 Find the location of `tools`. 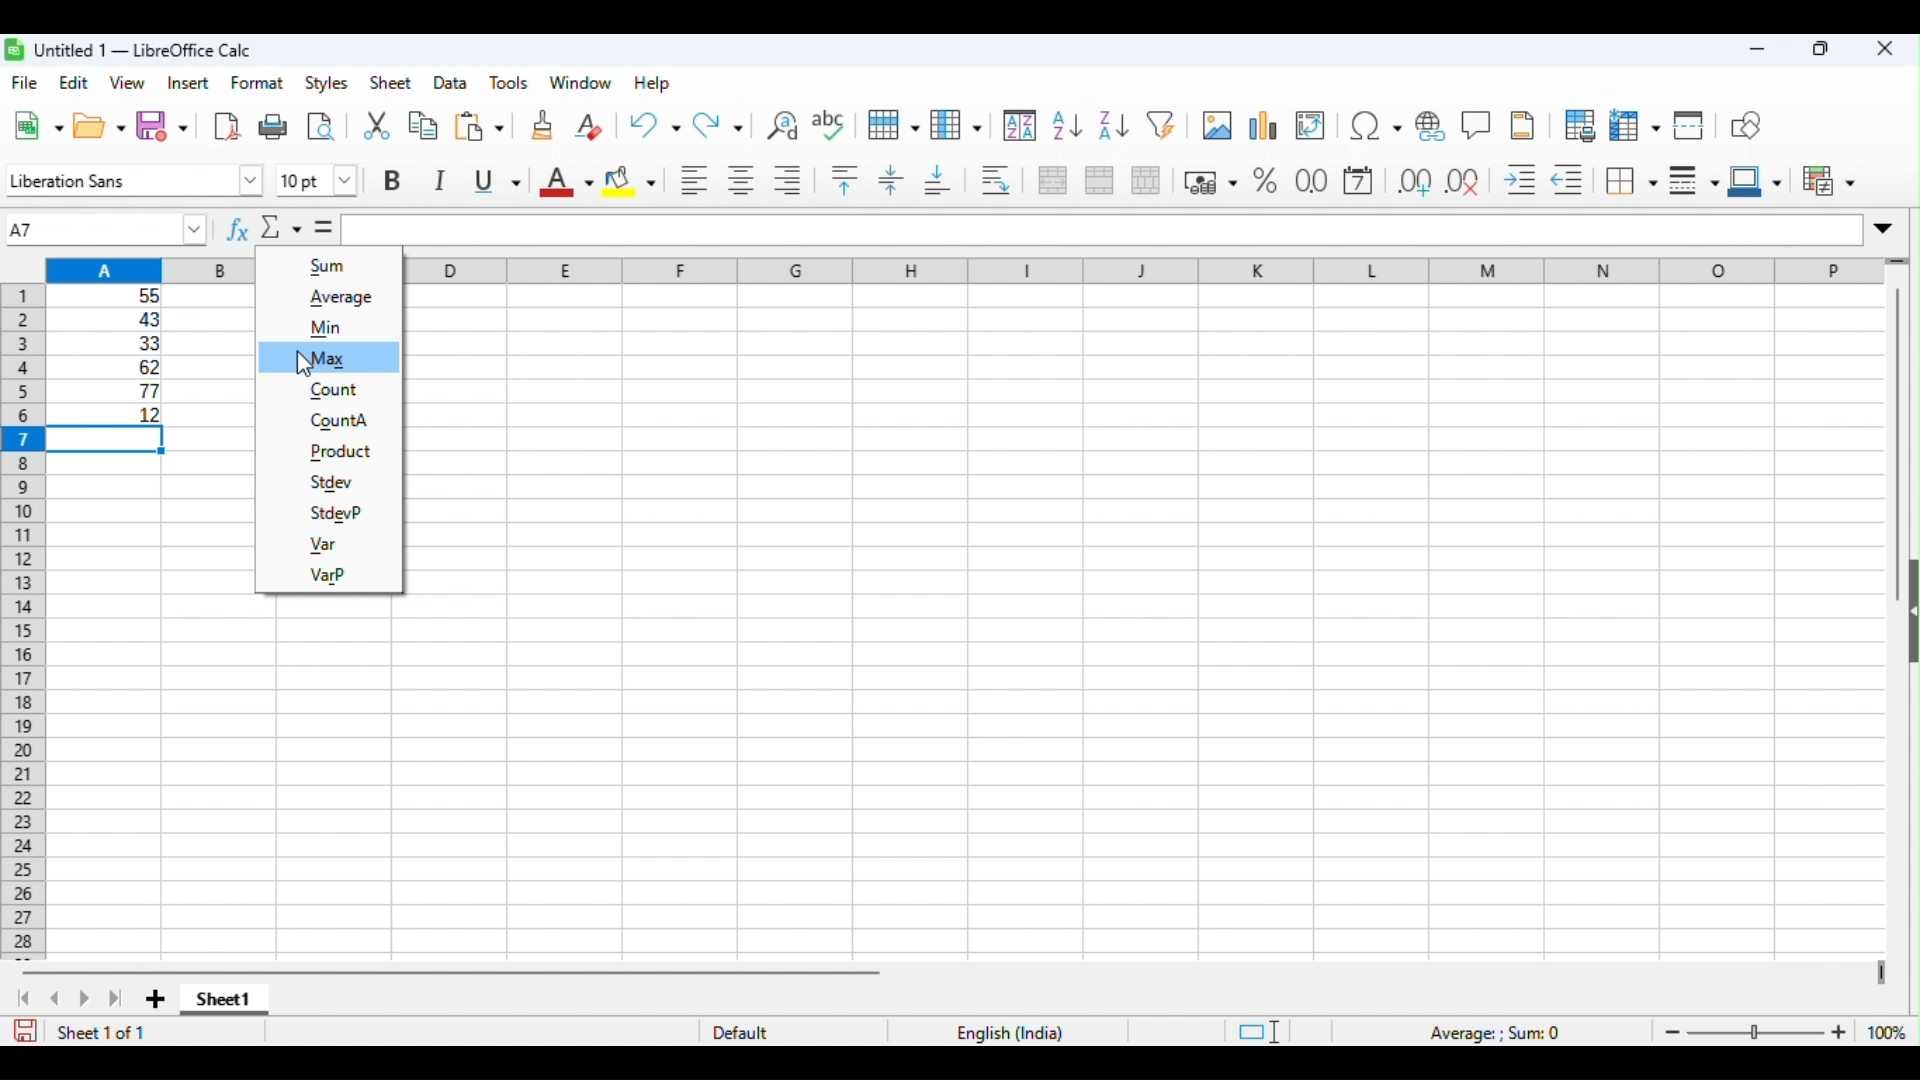

tools is located at coordinates (510, 83).